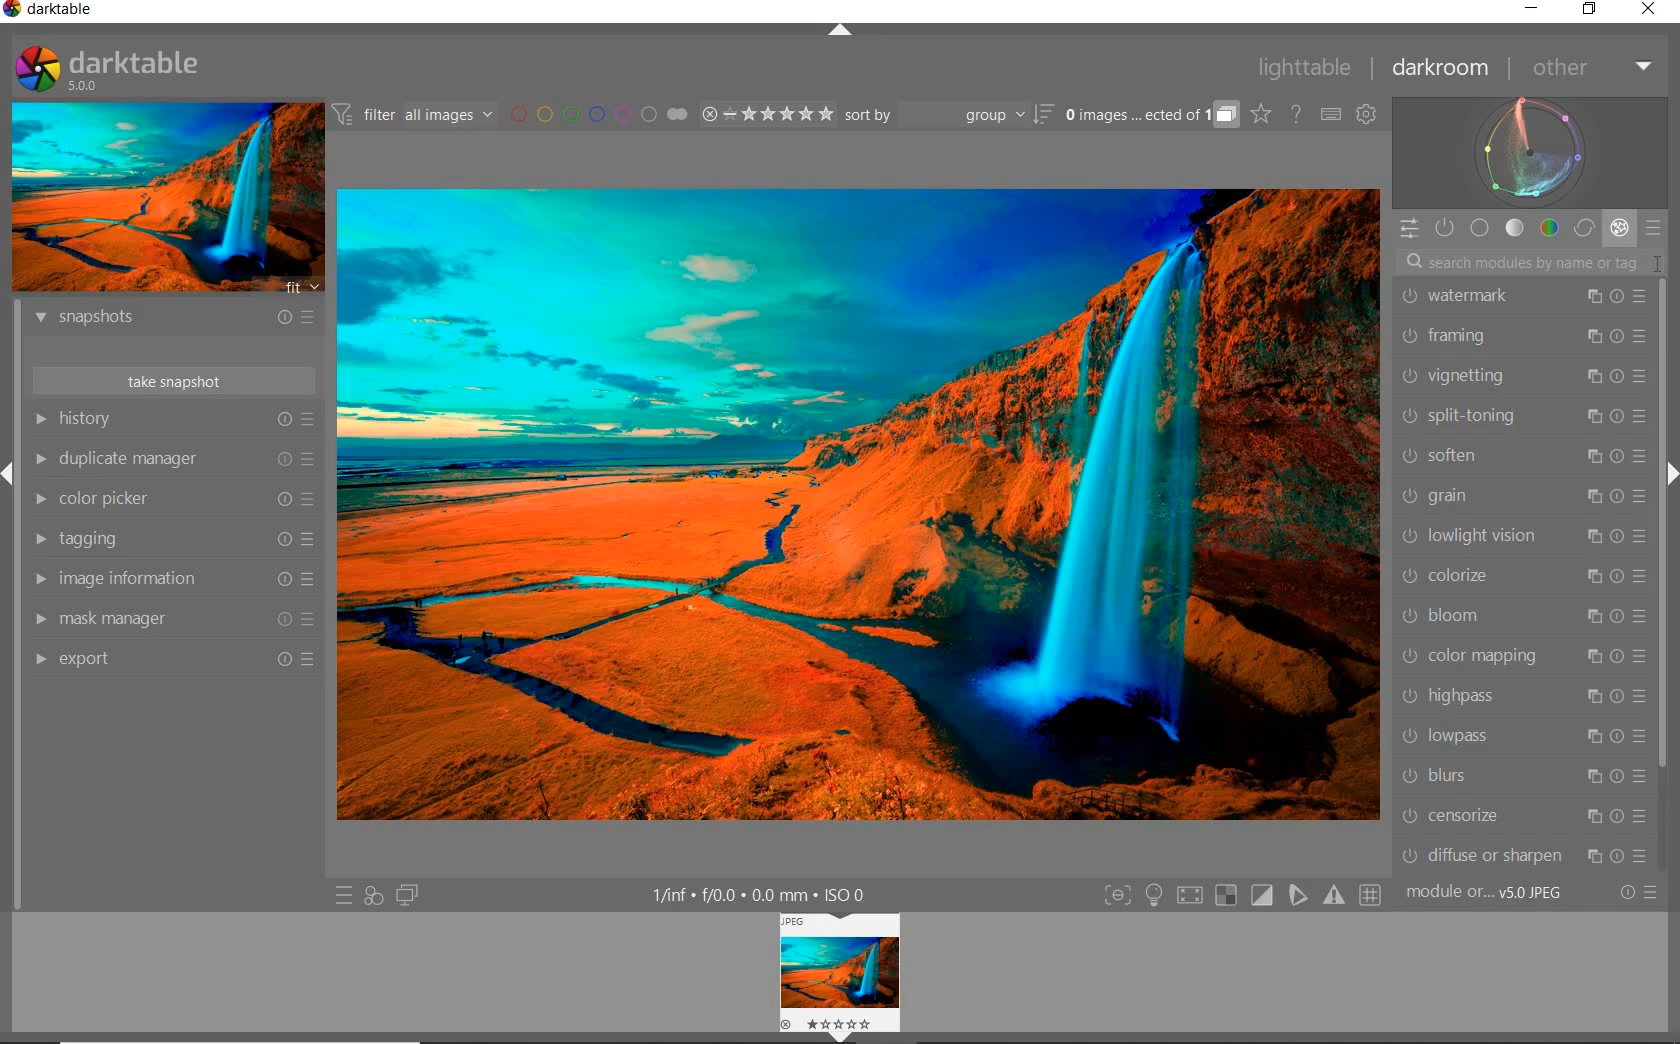 Image resolution: width=1680 pixels, height=1044 pixels. I want to click on tagging, so click(173, 539).